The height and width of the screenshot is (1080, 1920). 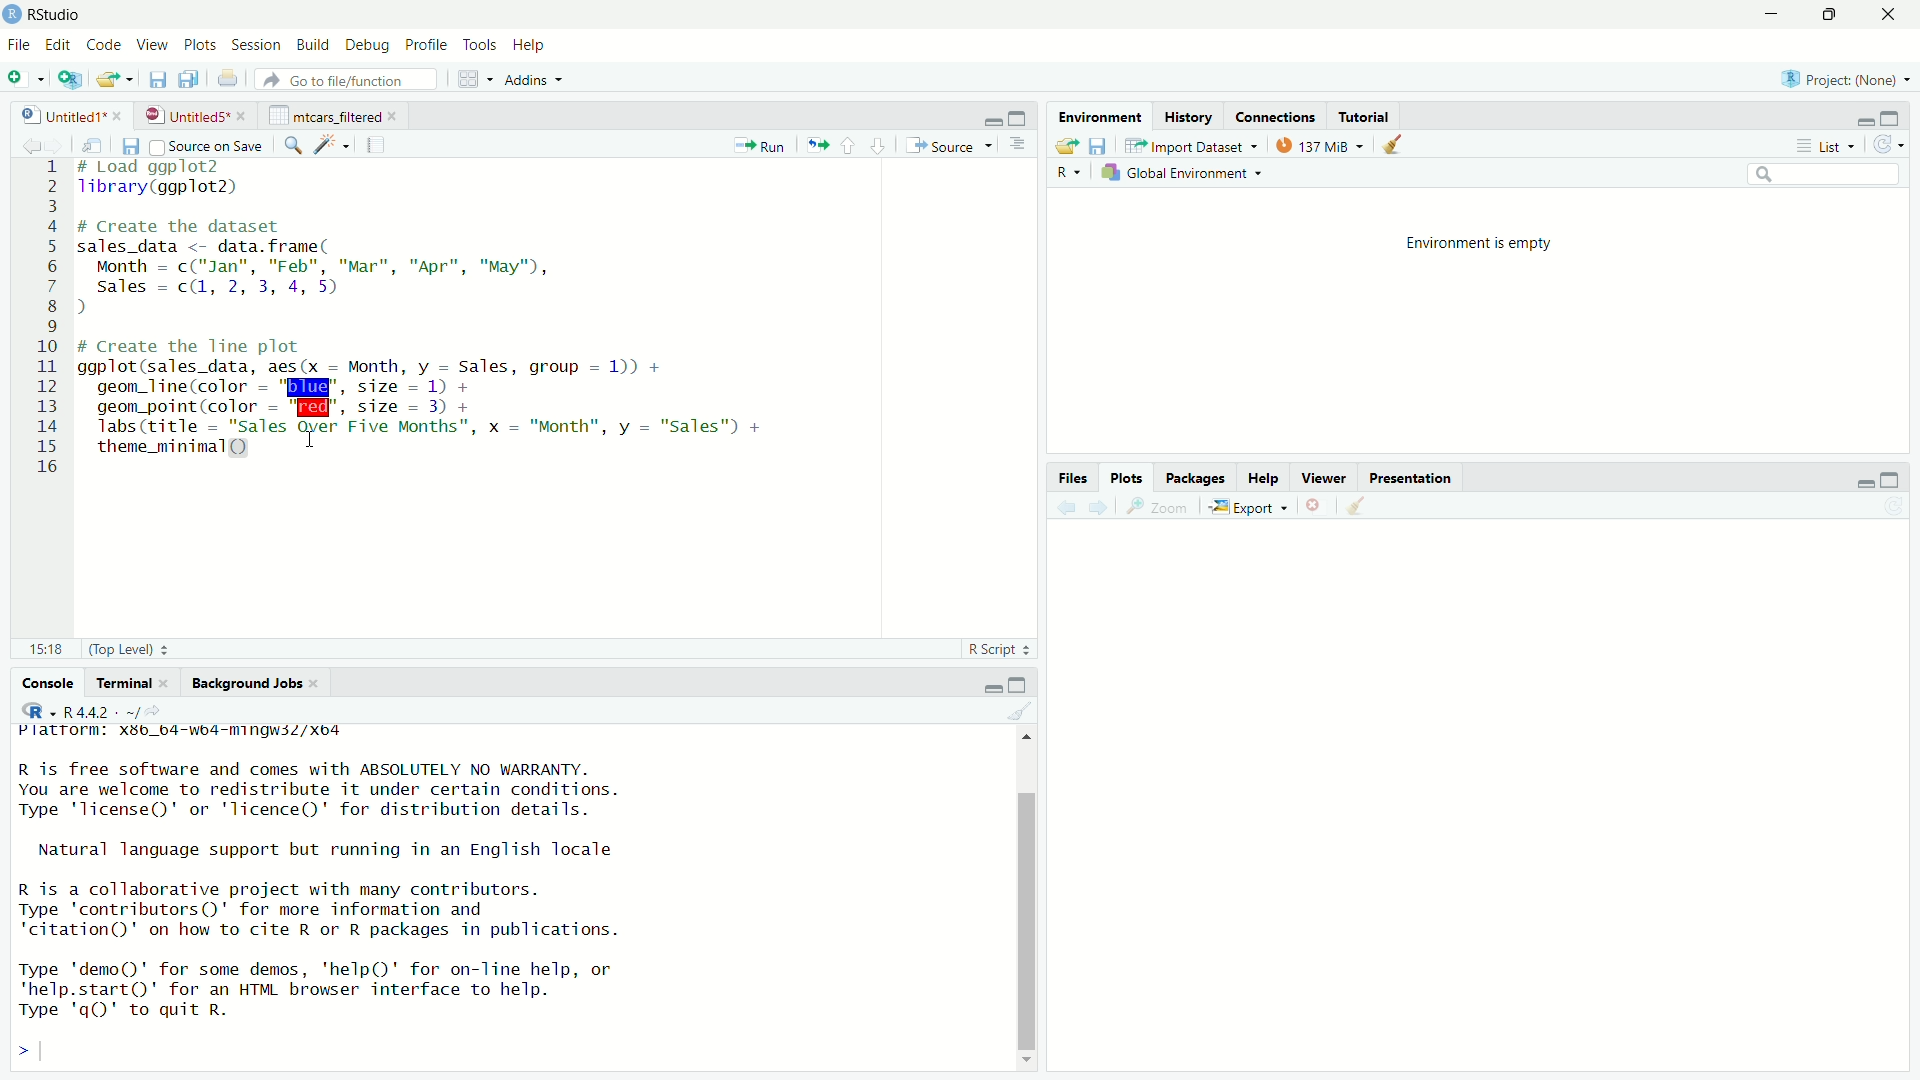 What do you see at coordinates (368, 47) in the screenshot?
I see `debug` at bounding box center [368, 47].